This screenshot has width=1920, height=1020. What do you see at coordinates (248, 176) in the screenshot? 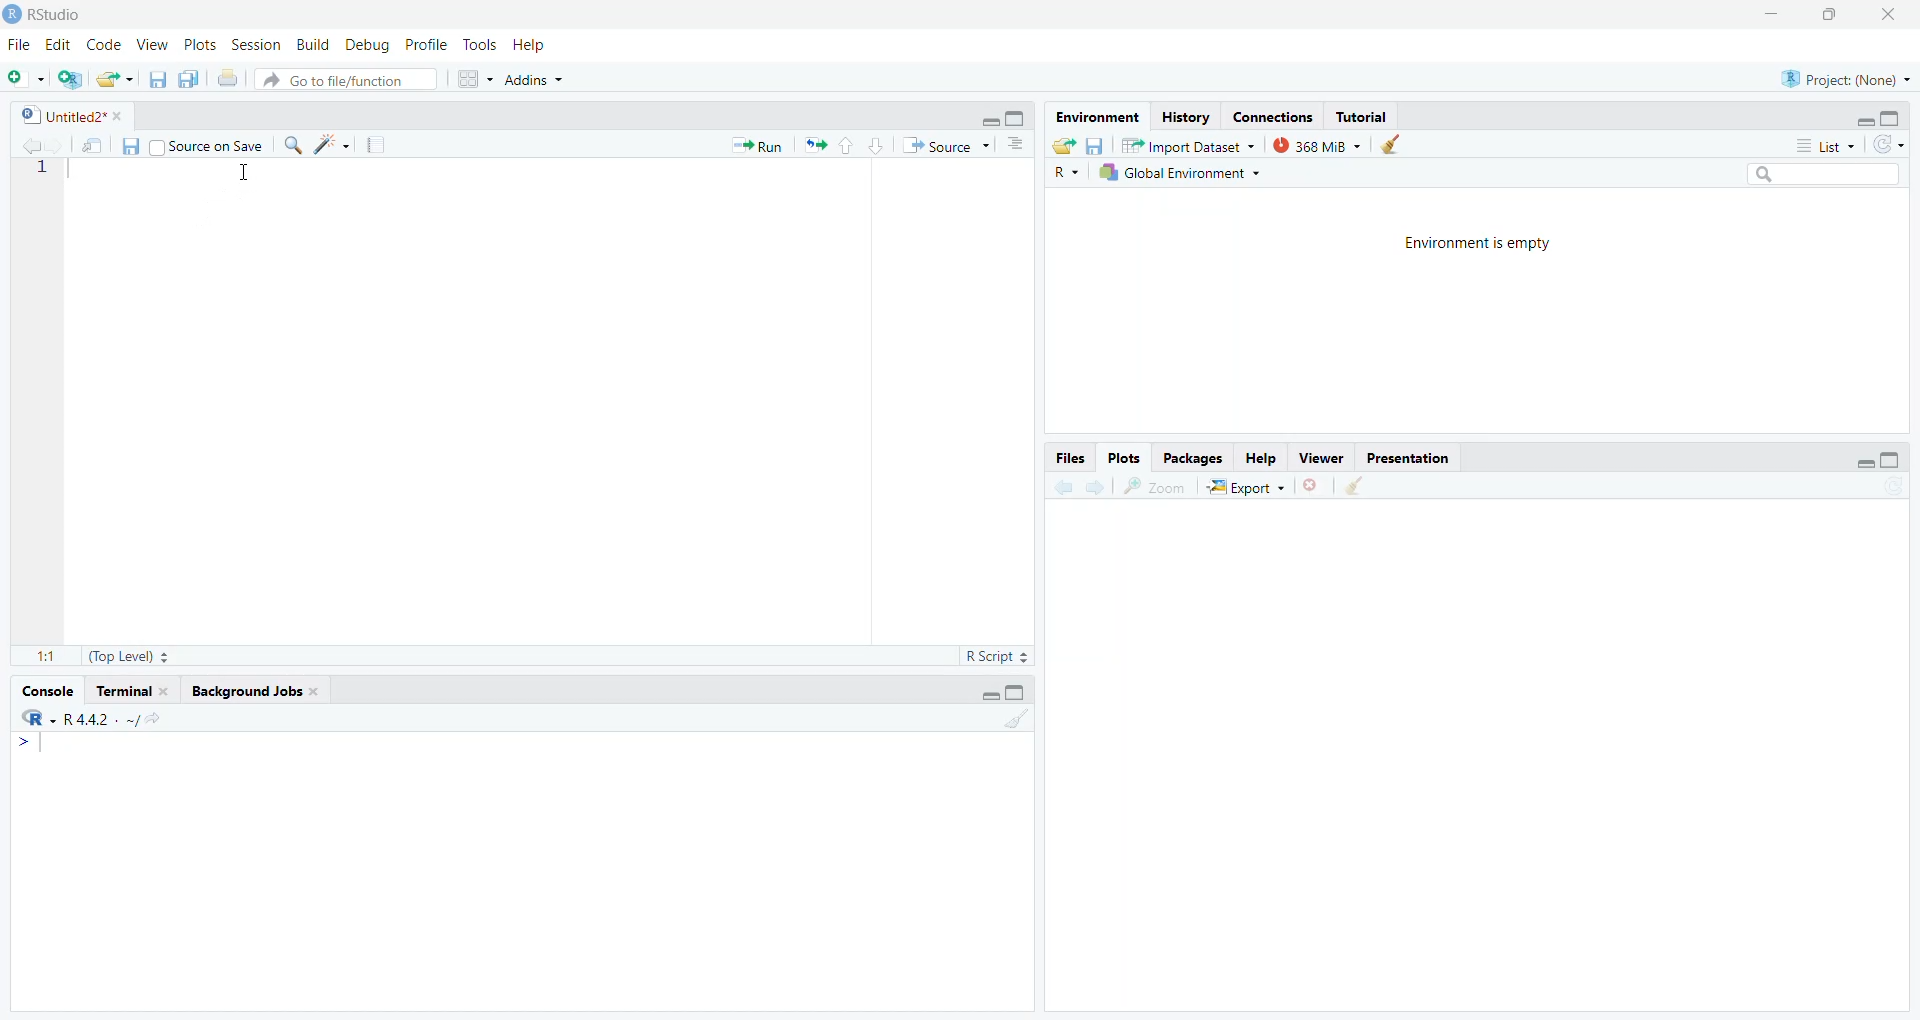
I see `cursor` at bounding box center [248, 176].